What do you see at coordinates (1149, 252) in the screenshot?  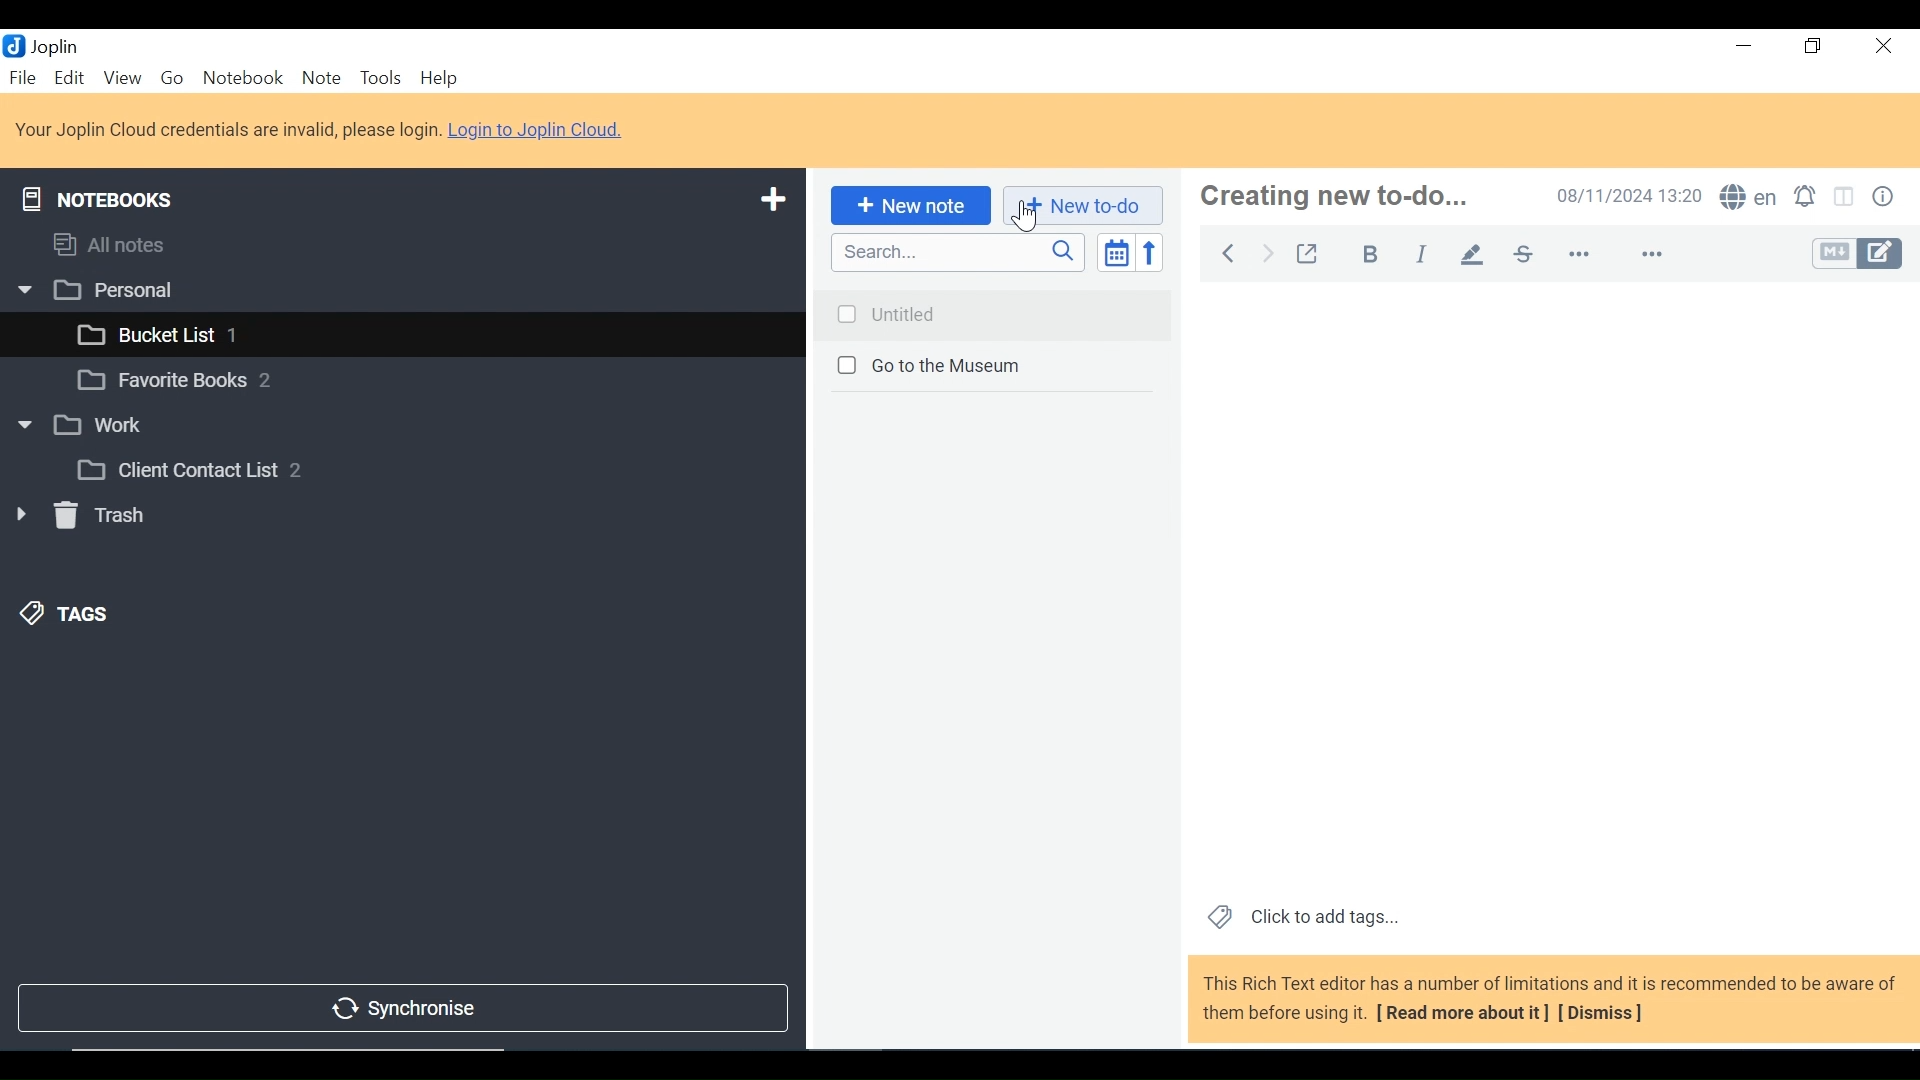 I see `Reverse Order` at bounding box center [1149, 252].